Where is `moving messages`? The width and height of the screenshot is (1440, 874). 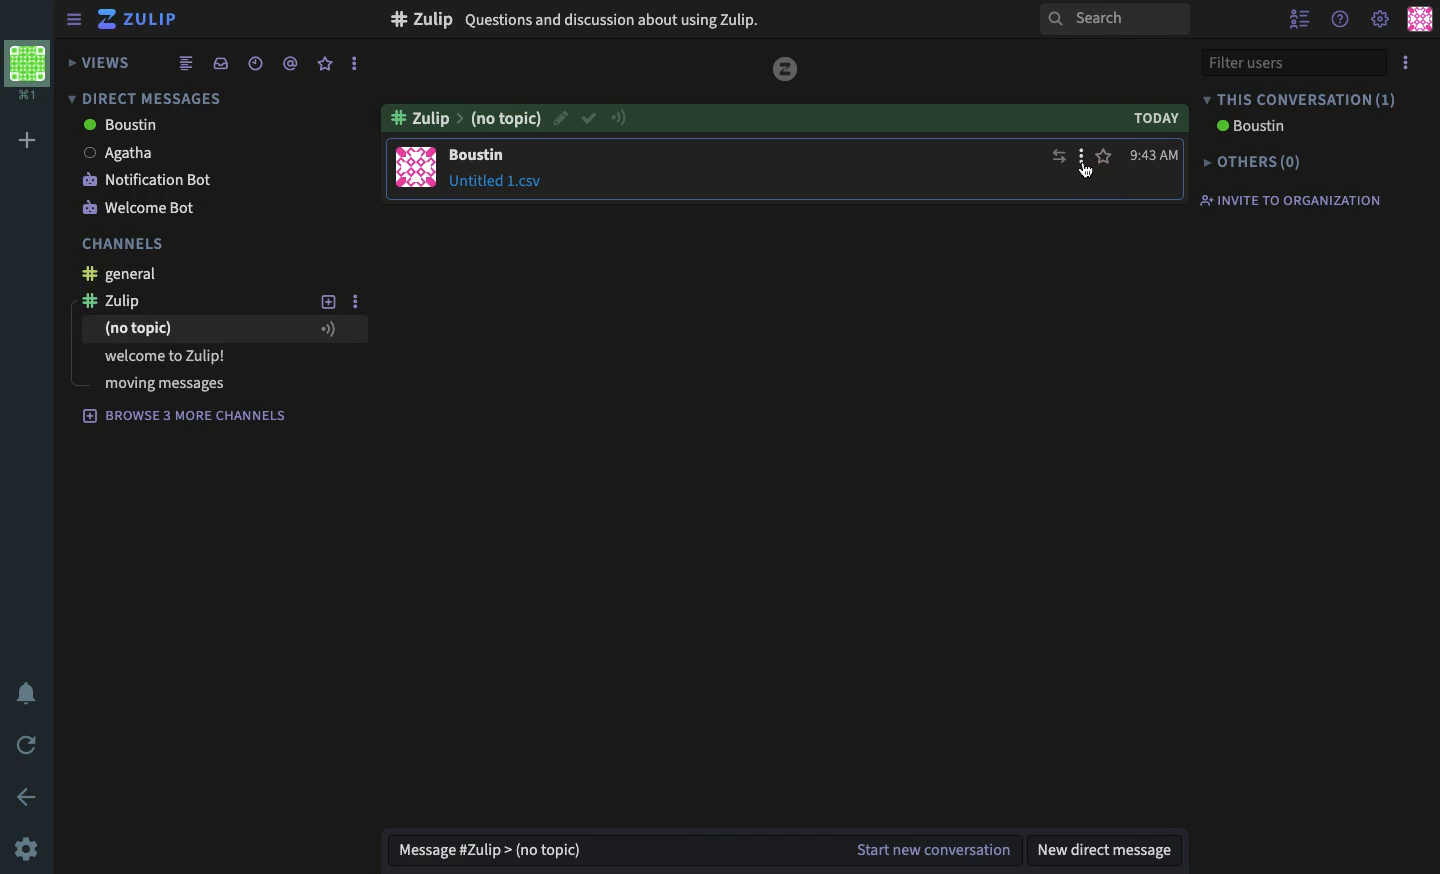
moving messages is located at coordinates (165, 383).